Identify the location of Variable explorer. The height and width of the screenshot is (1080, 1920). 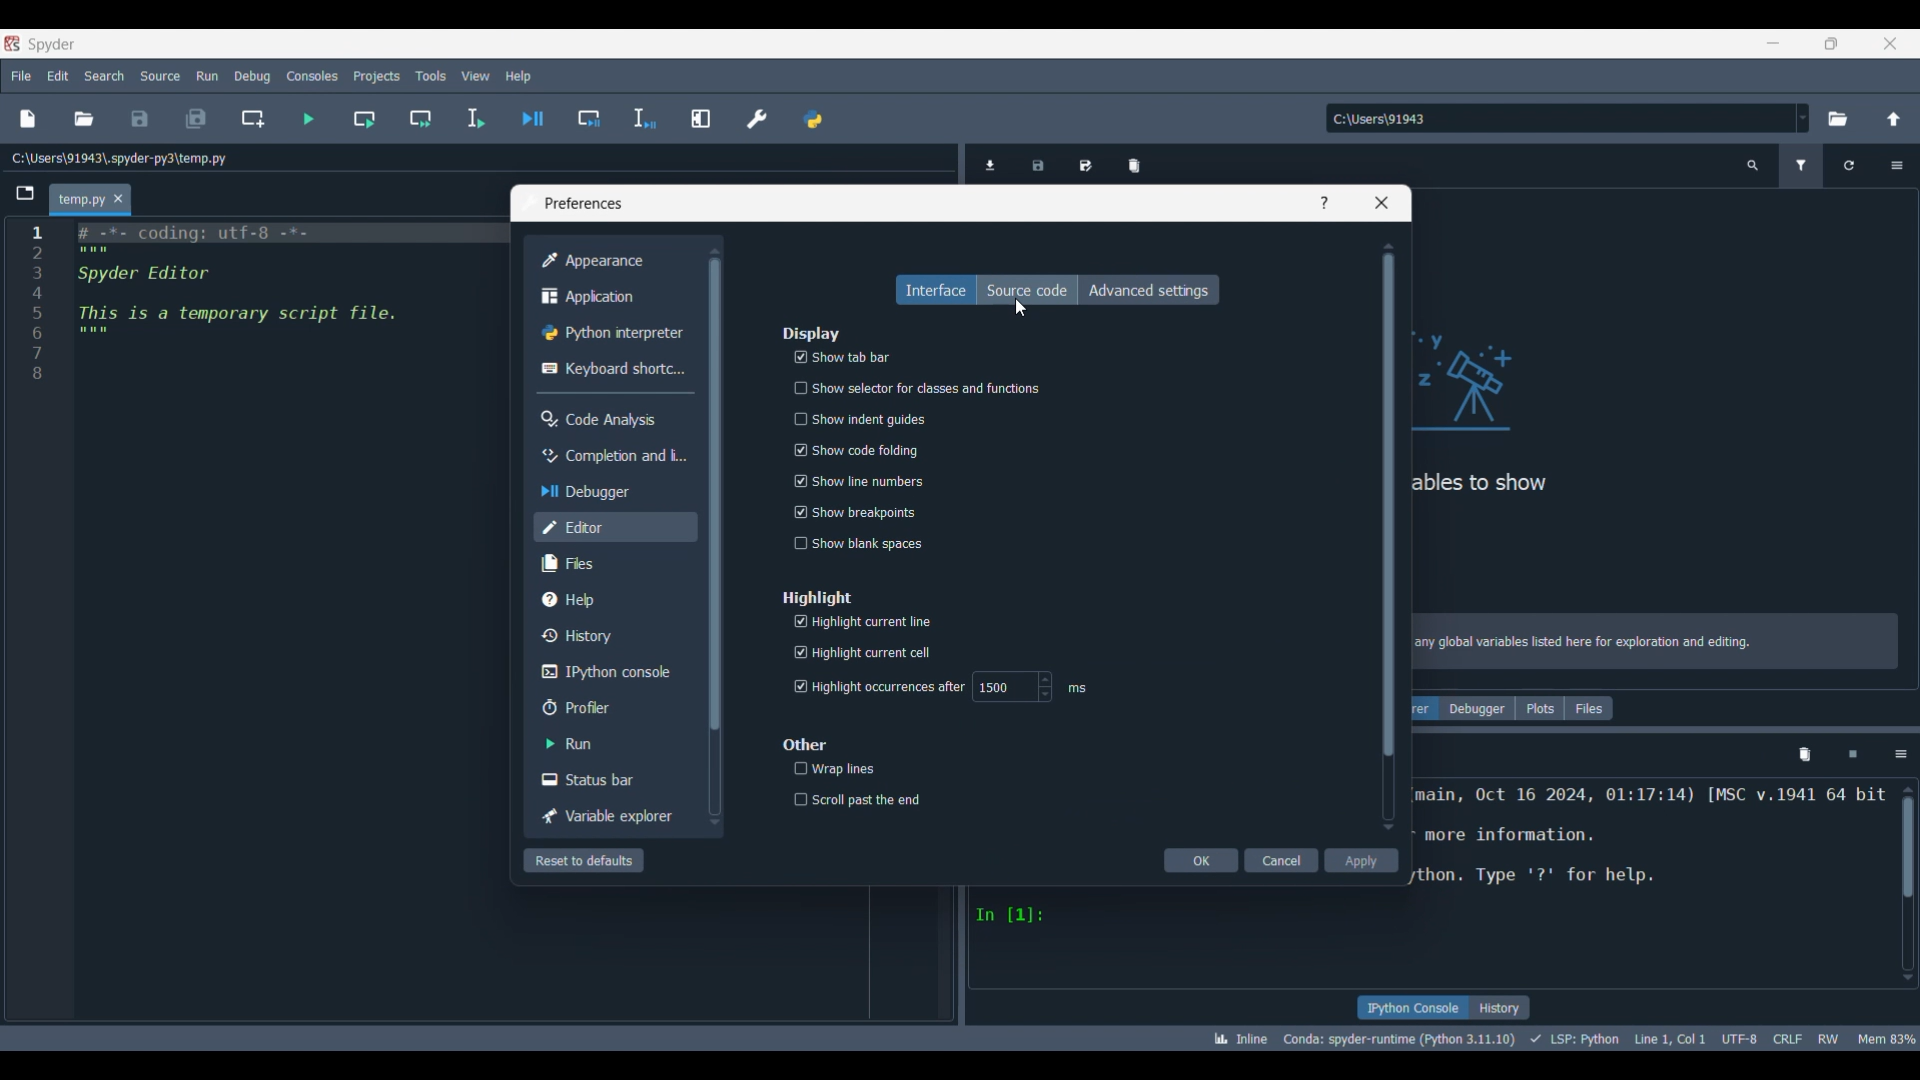
(611, 816).